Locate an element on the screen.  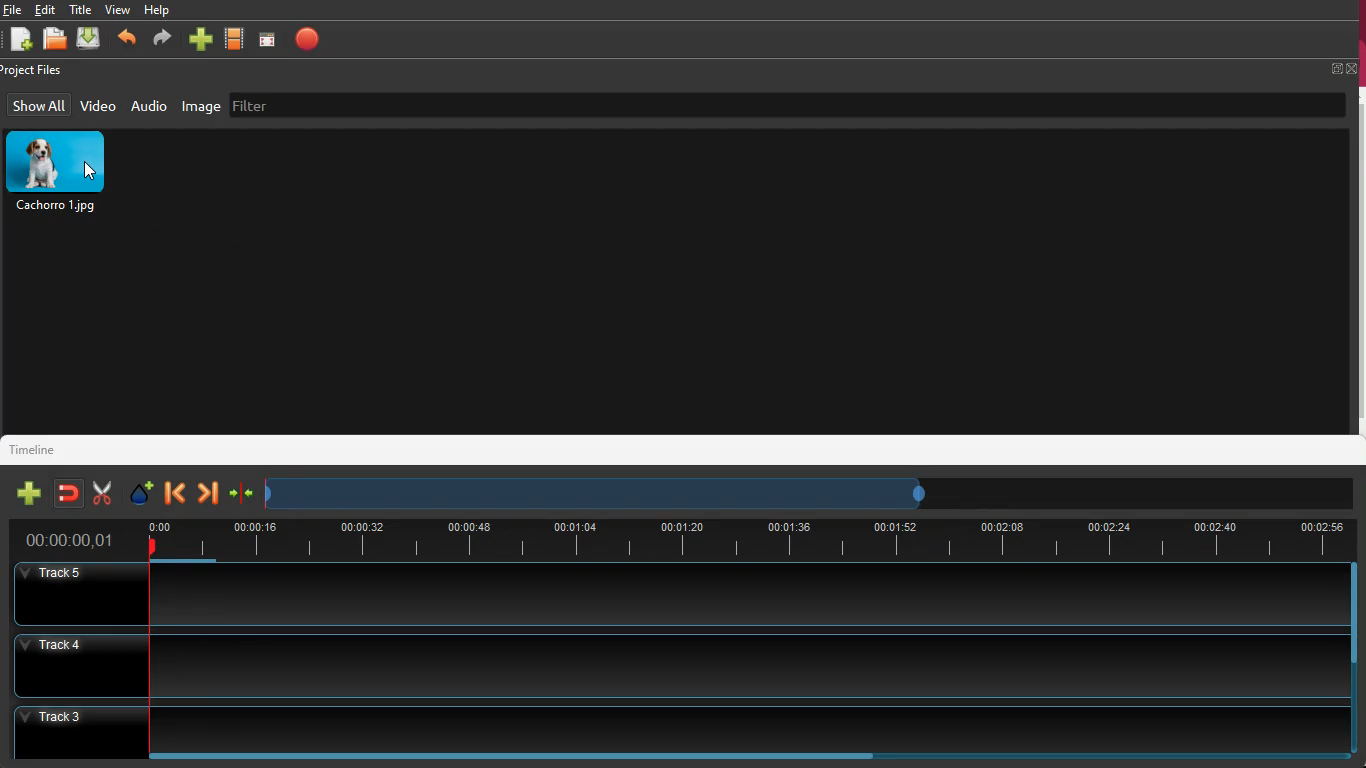
title is located at coordinates (83, 9).